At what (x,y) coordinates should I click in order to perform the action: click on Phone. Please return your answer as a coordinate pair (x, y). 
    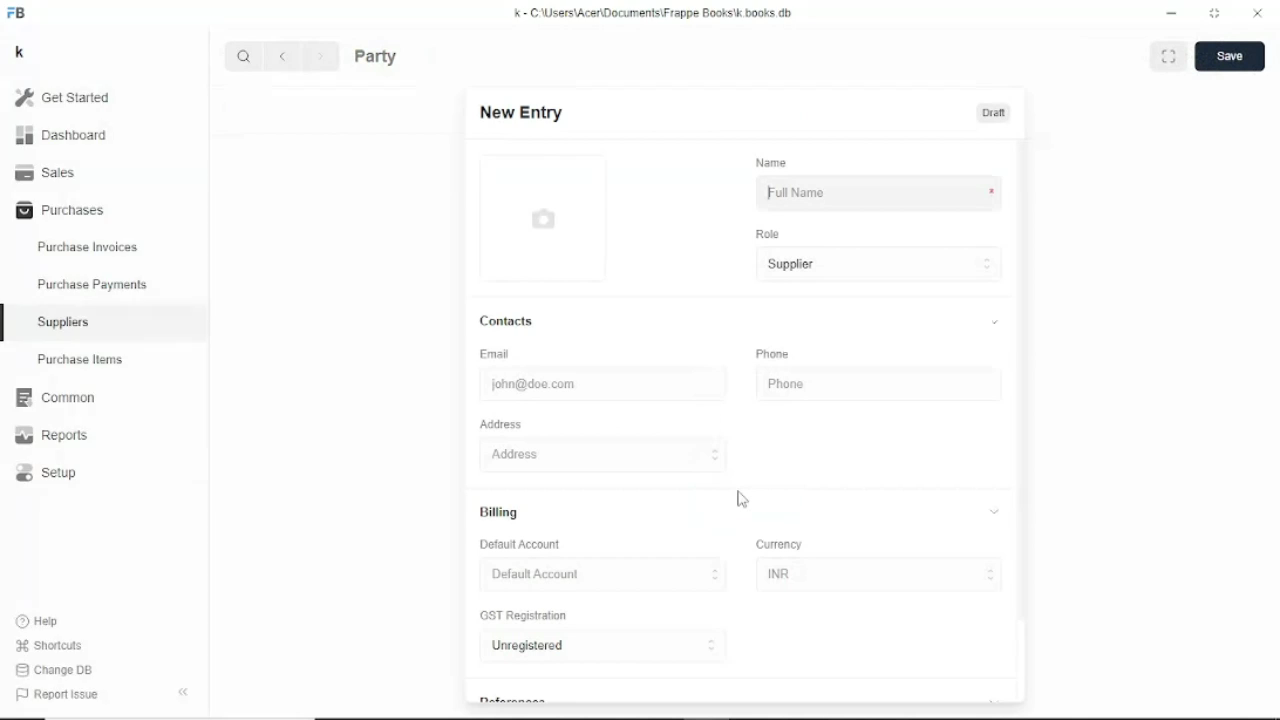
    Looking at the image, I should click on (864, 387).